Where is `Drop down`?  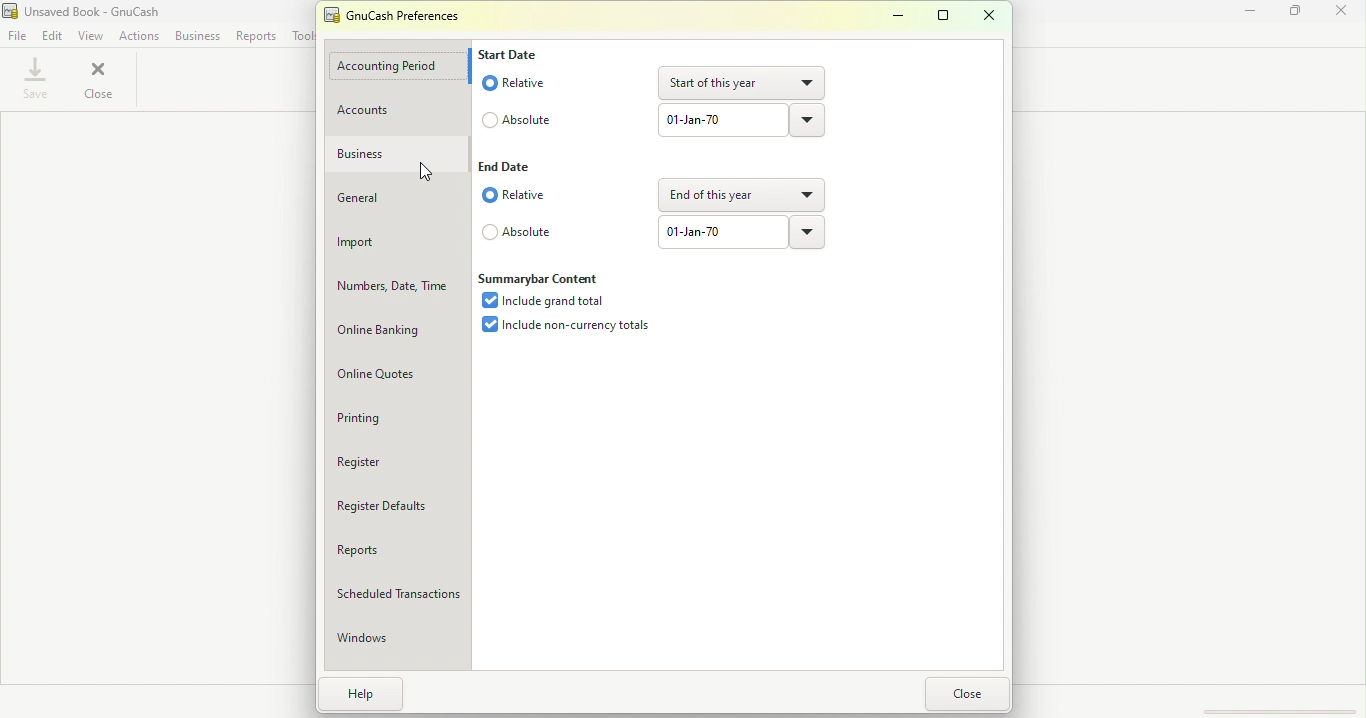
Drop down is located at coordinates (811, 122).